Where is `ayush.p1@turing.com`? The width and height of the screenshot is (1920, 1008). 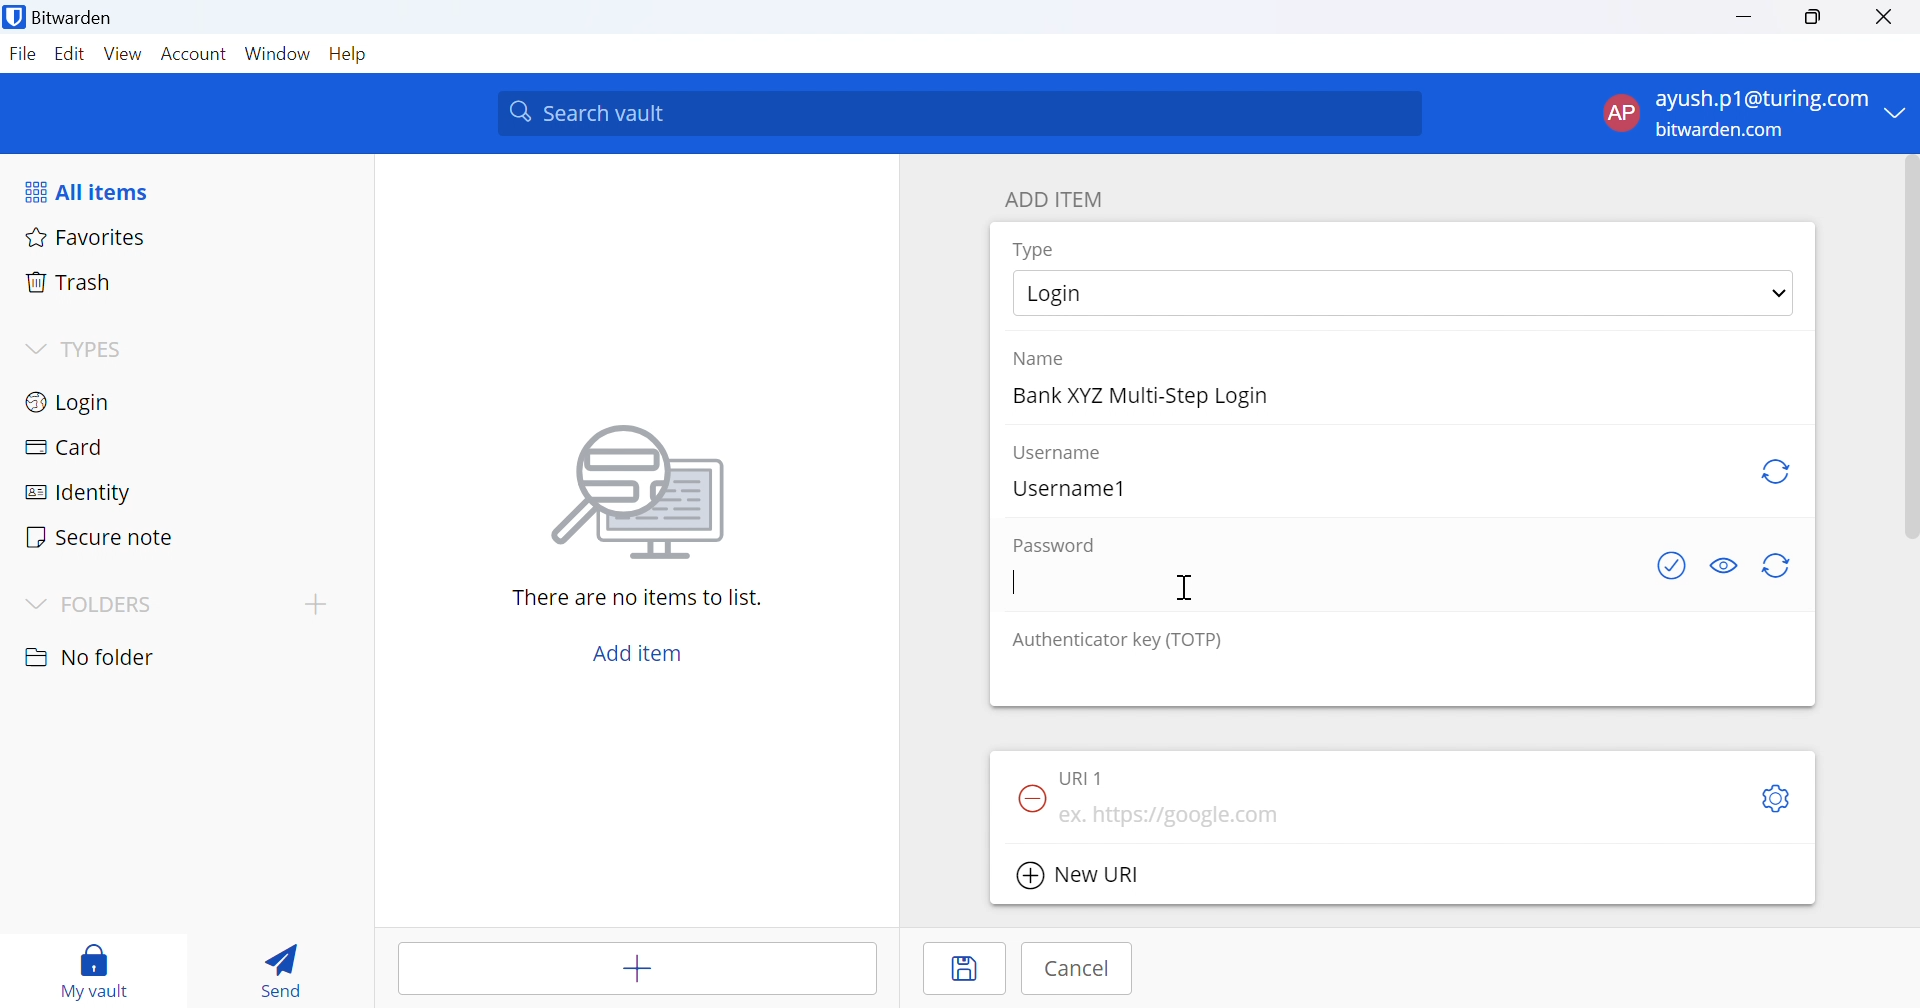 ayush.p1@turing.com is located at coordinates (1763, 99).